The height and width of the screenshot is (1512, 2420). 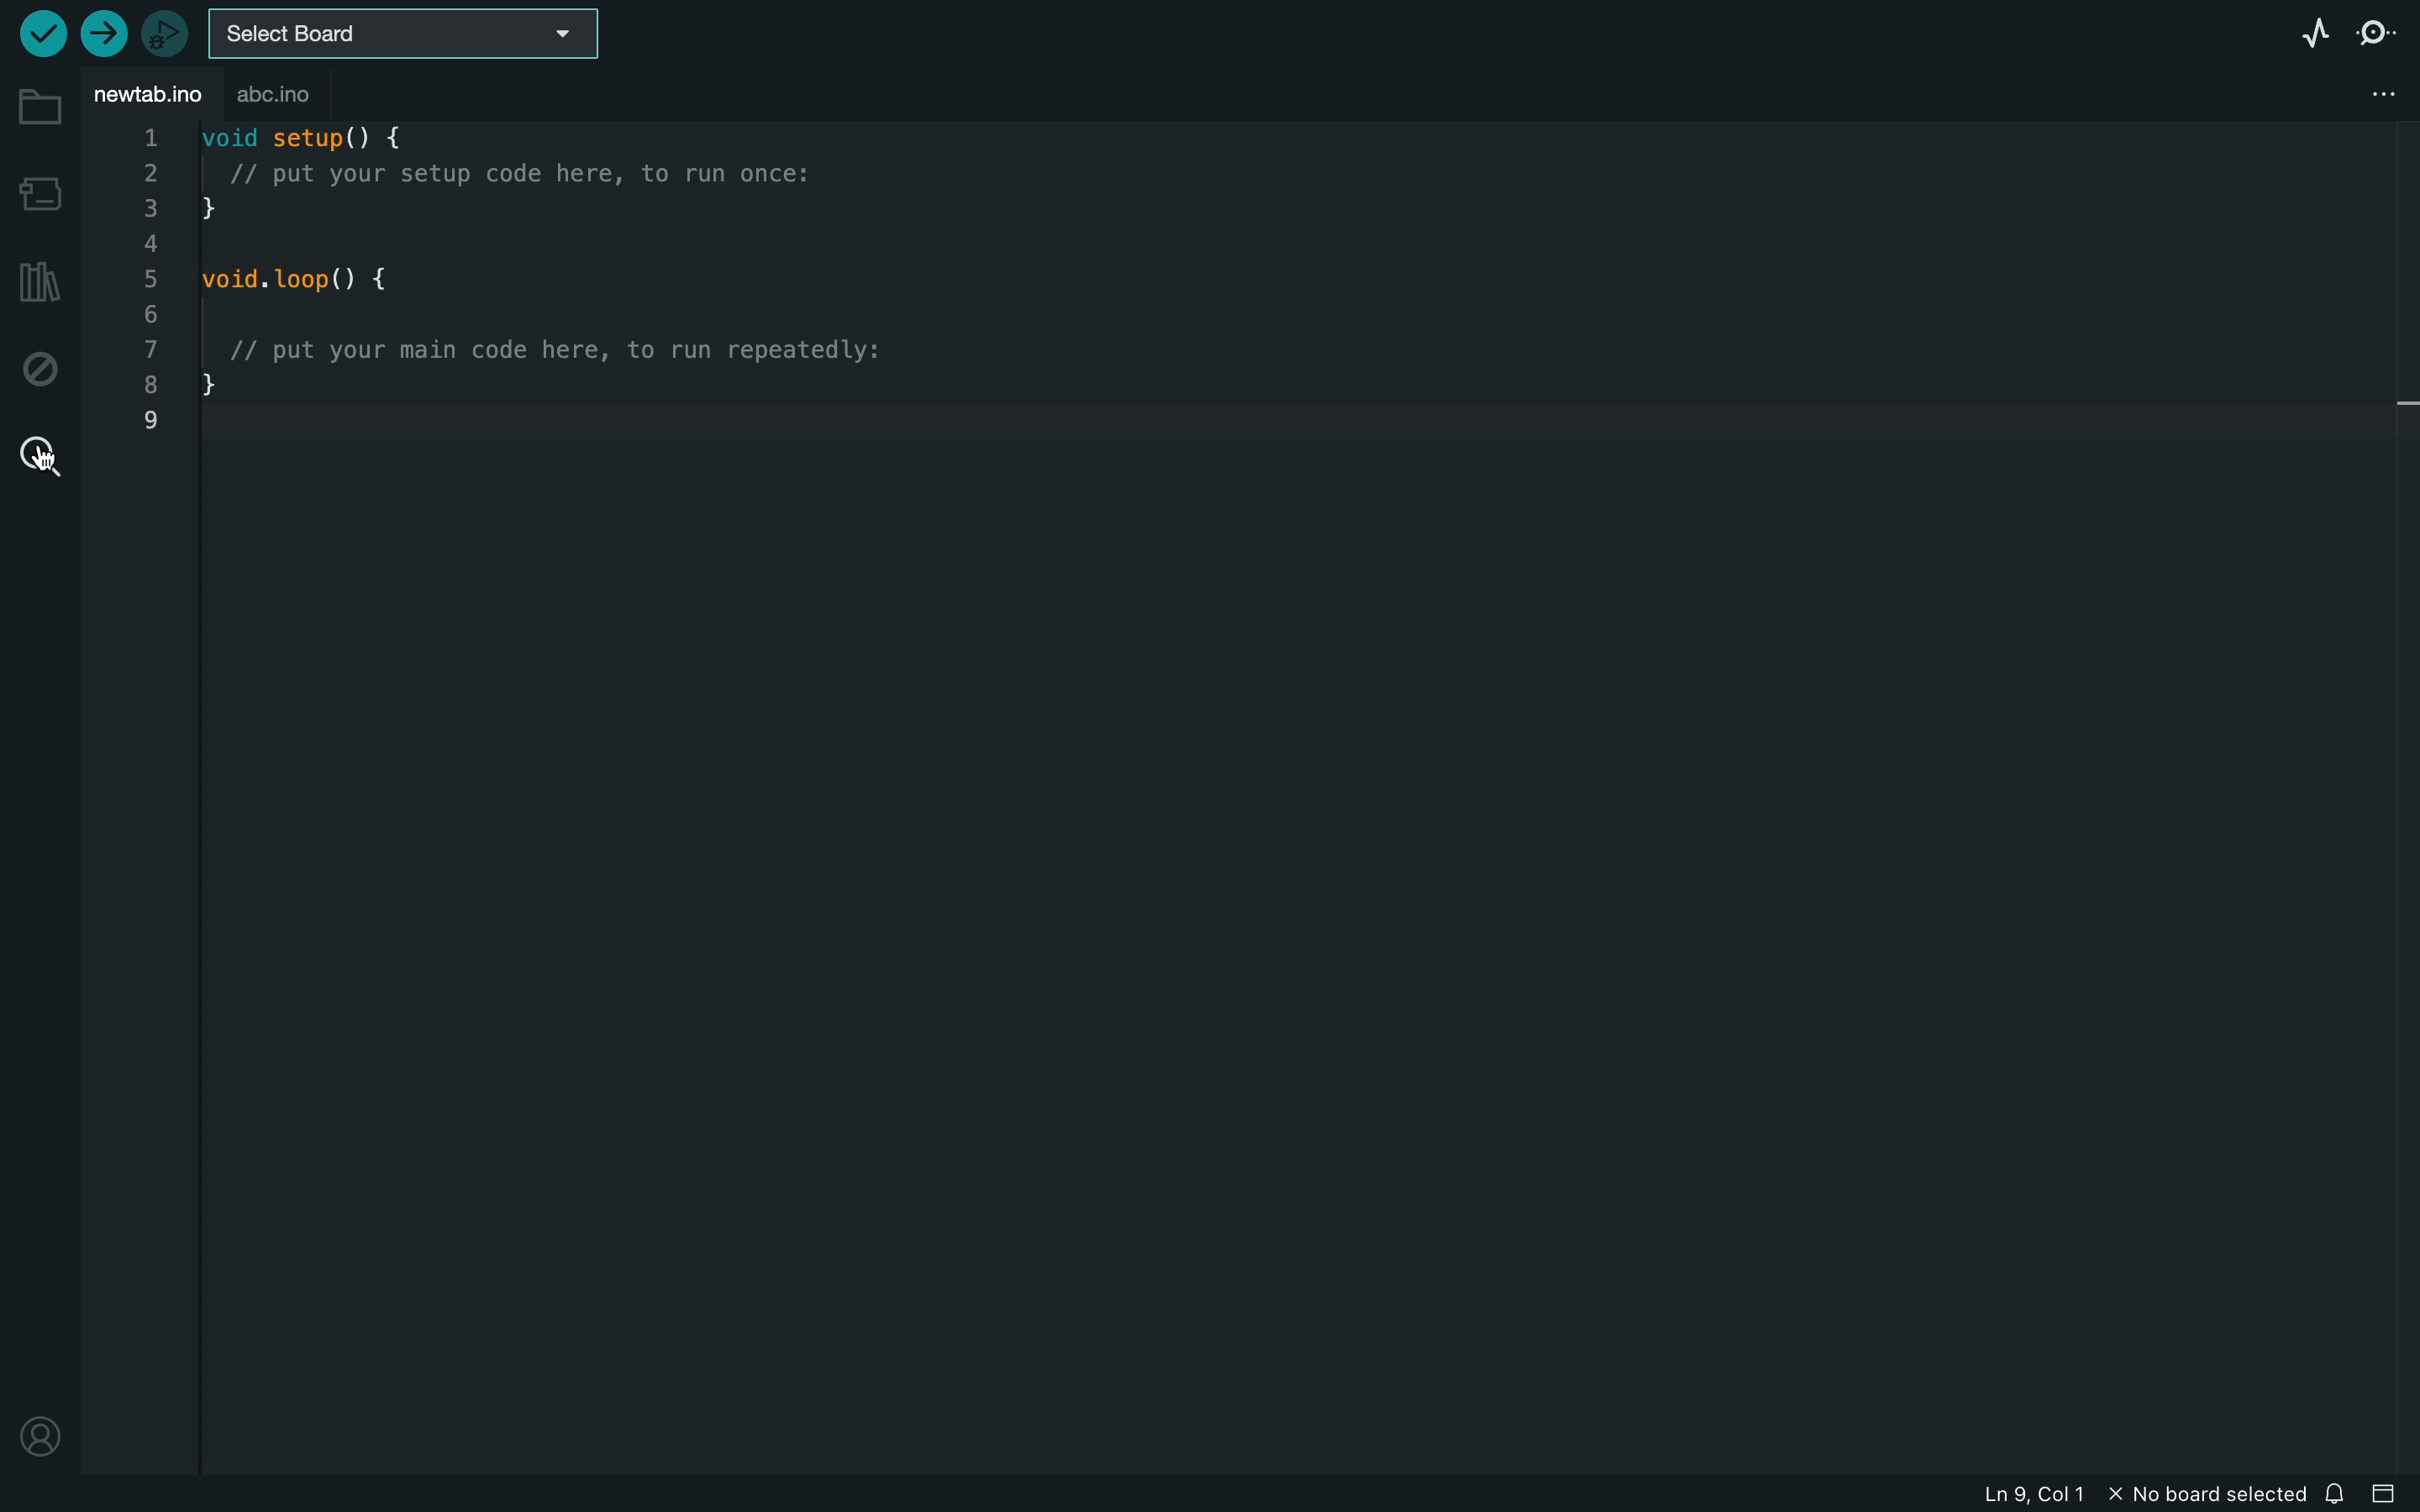 What do you see at coordinates (164, 33) in the screenshot?
I see `debugger` at bounding box center [164, 33].